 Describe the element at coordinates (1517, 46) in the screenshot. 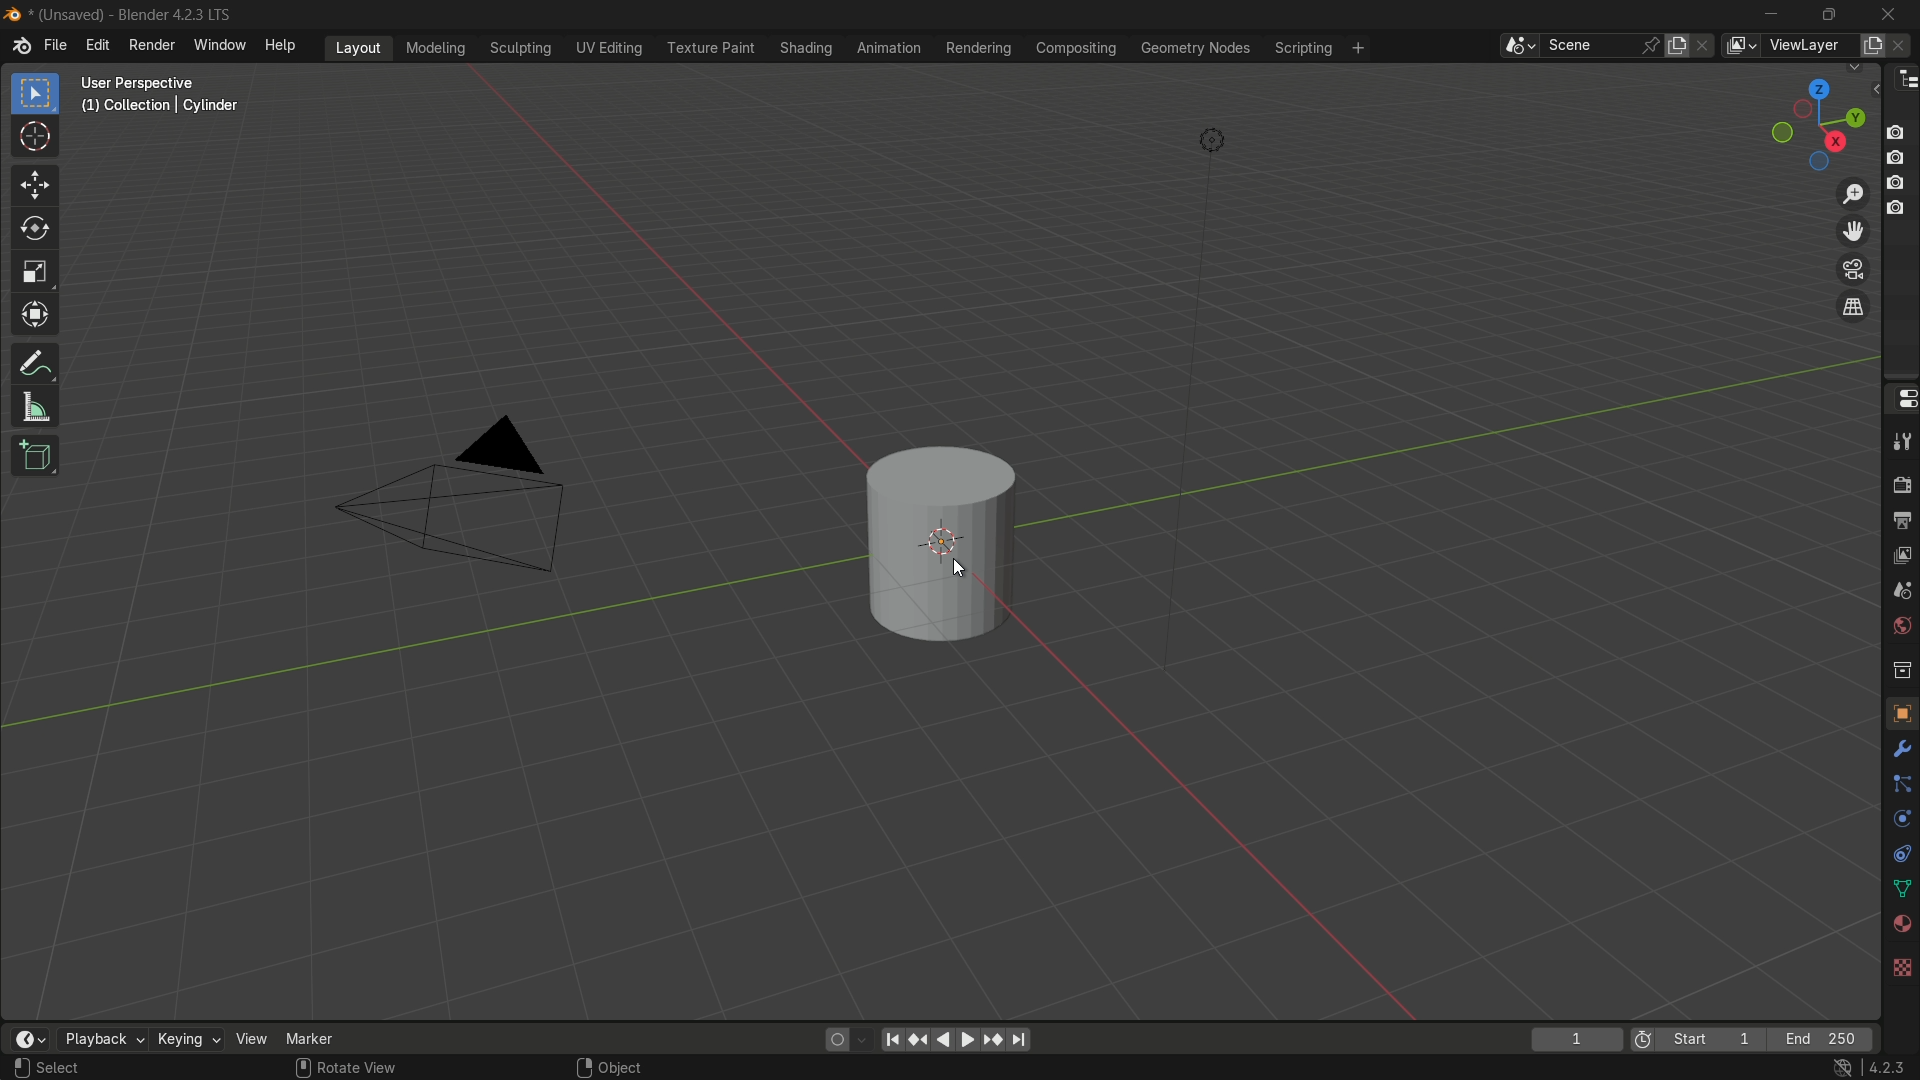

I see `browse scenes` at that location.